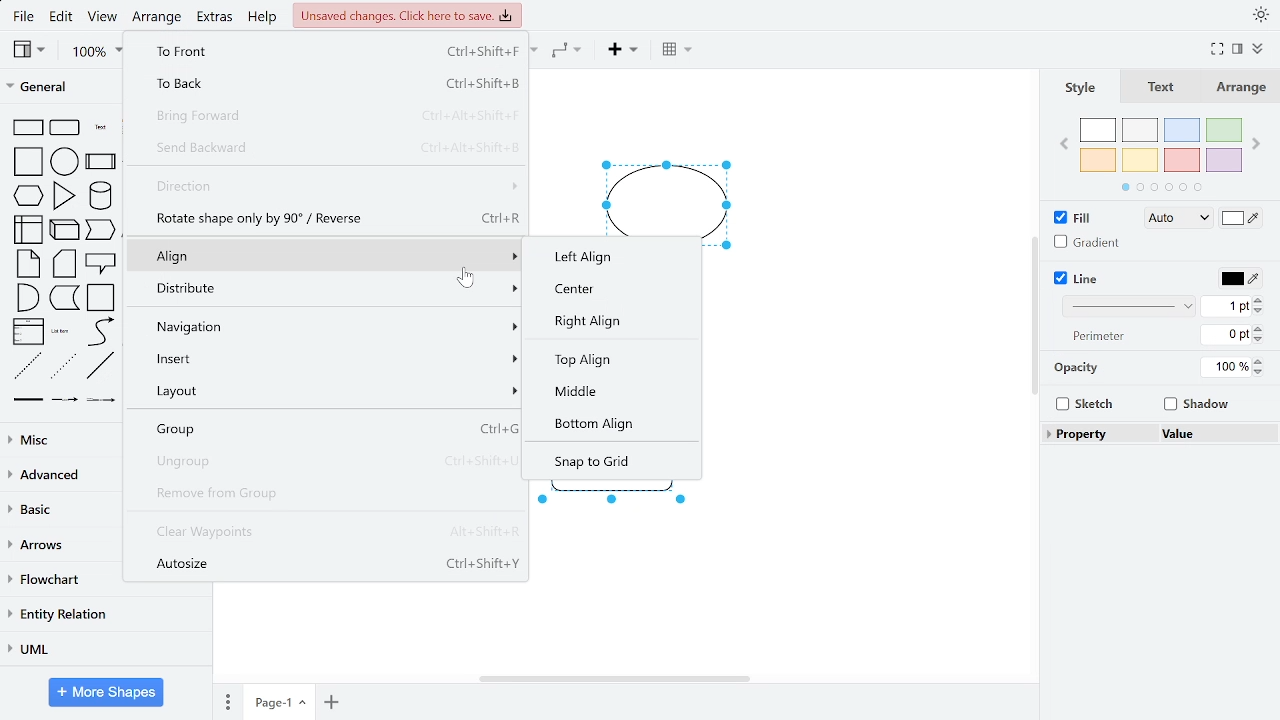 The height and width of the screenshot is (720, 1280). Describe the element at coordinates (102, 298) in the screenshot. I see `container` at that location.